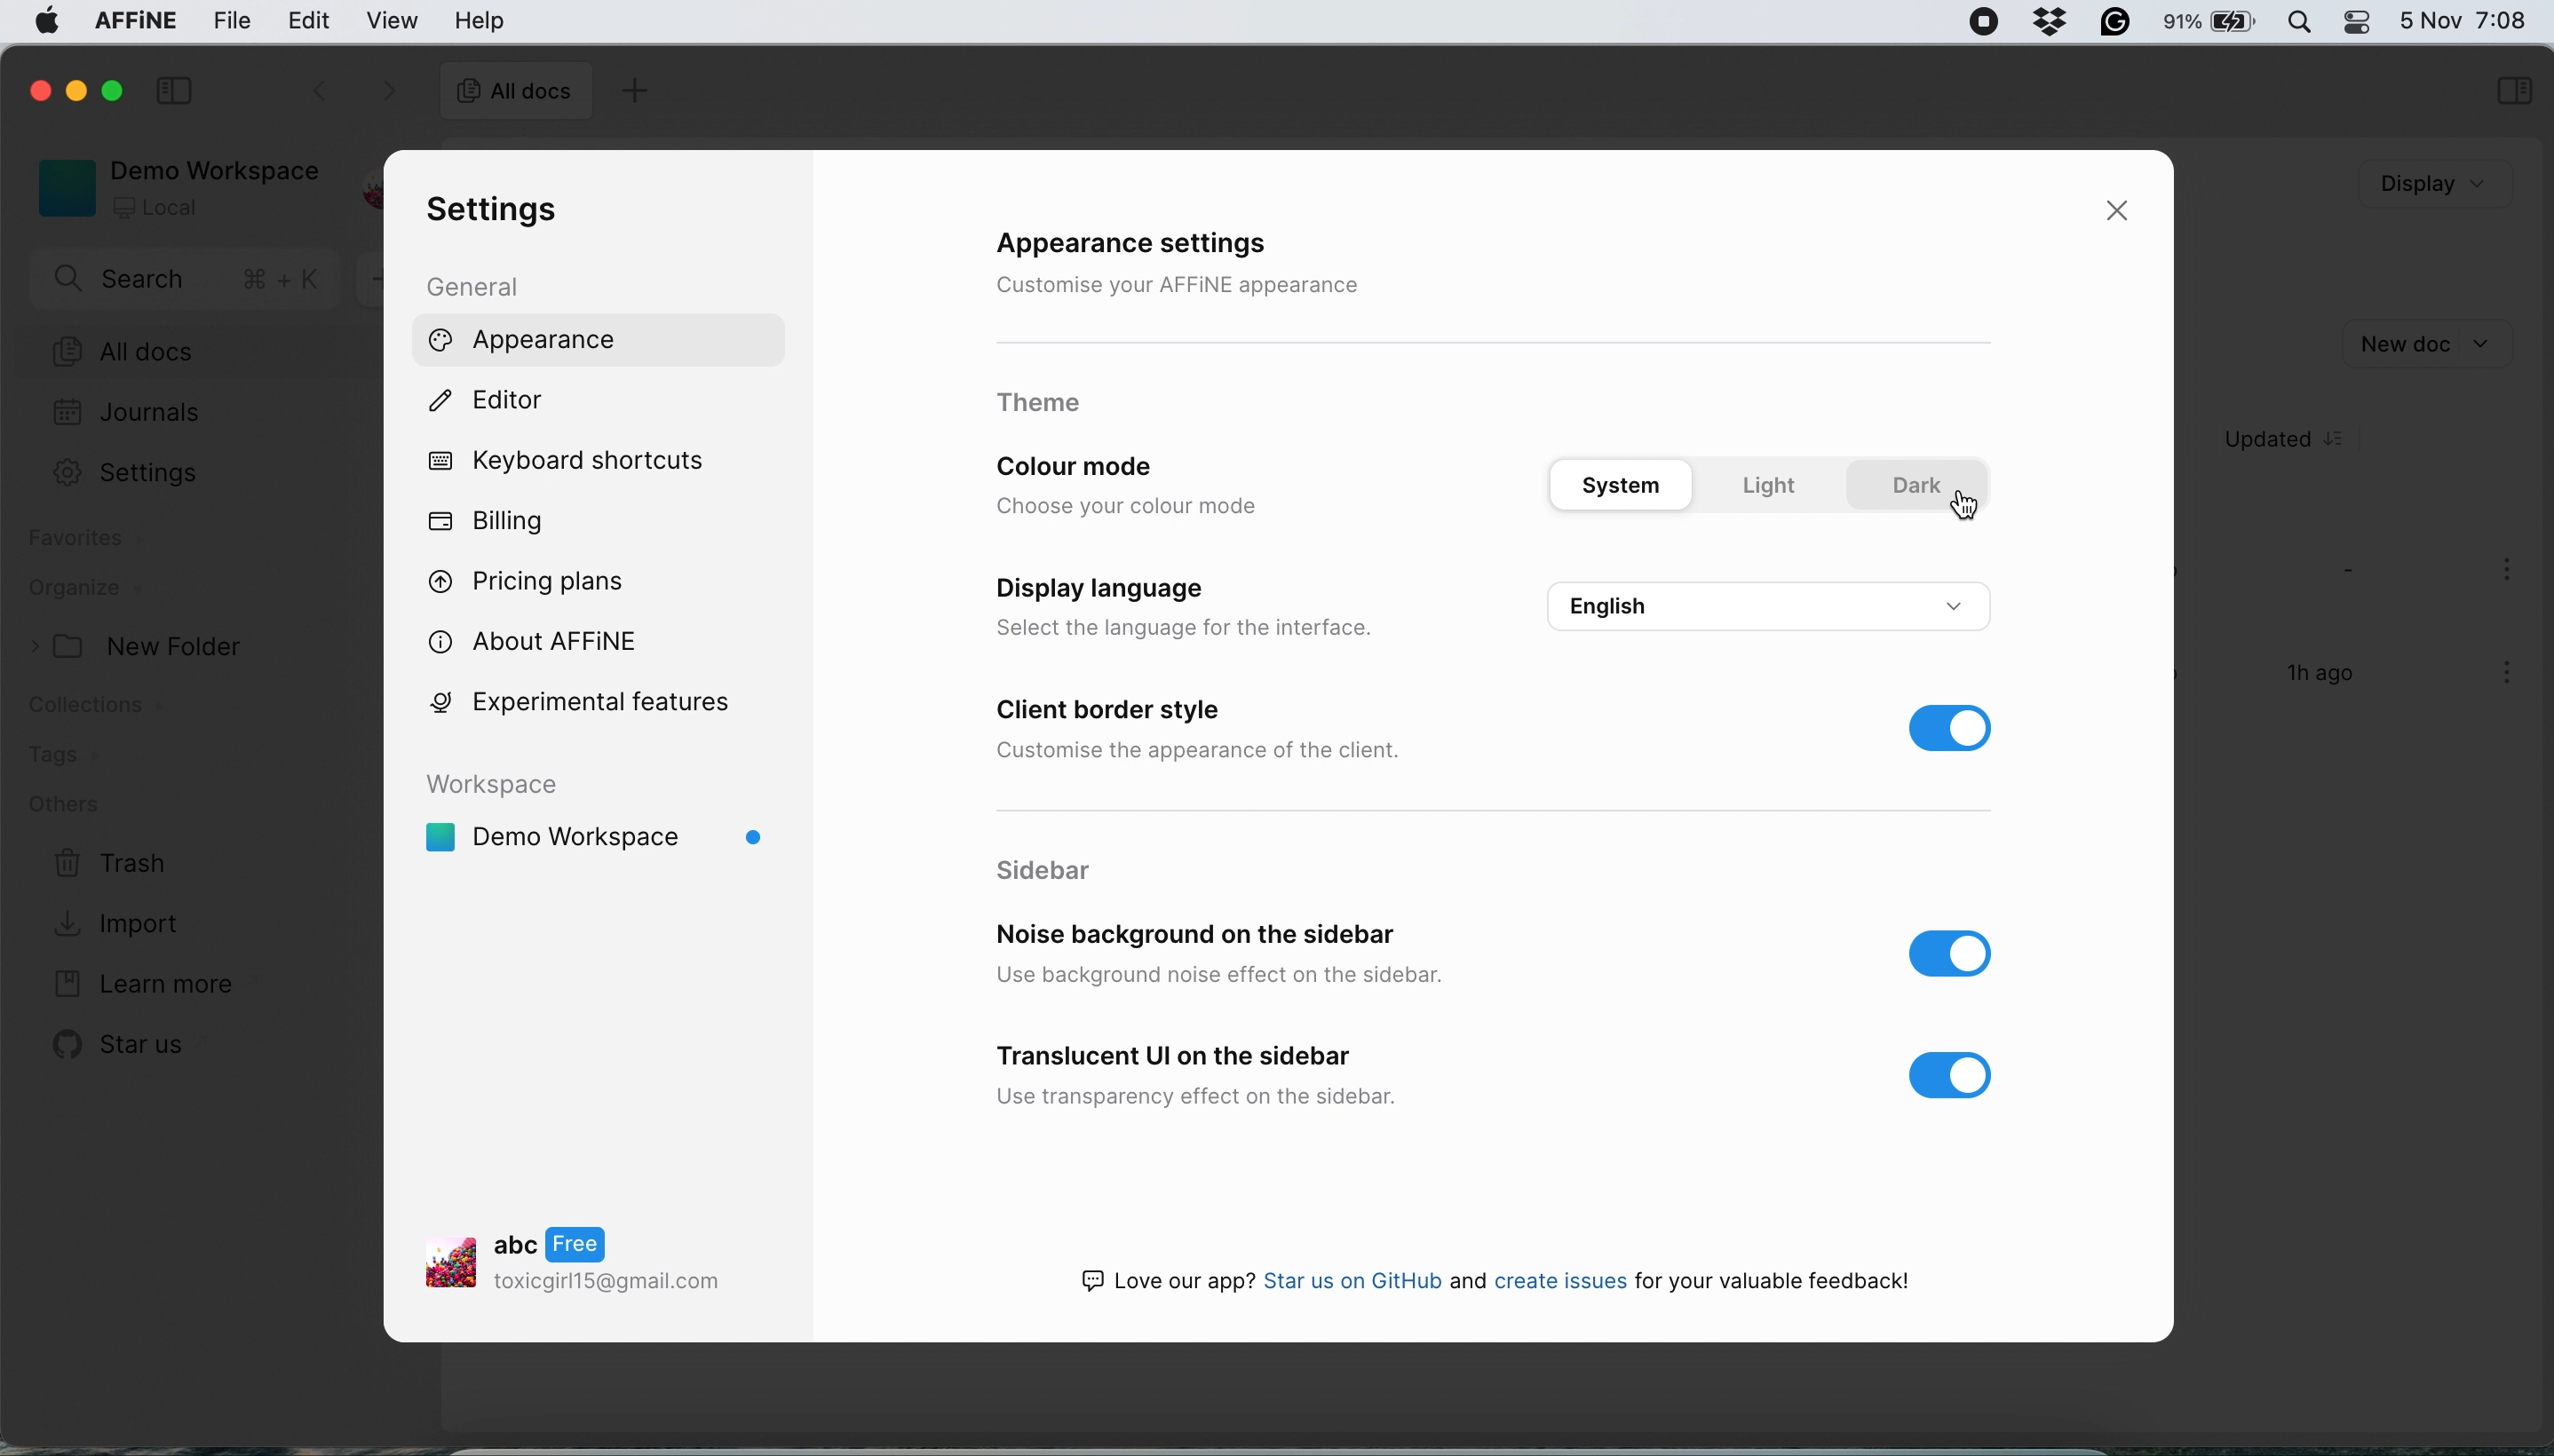 This screenshot has height=1456, width=2554. What do you see at coordinates (602, 1257) in the screenshot?
I see `profile details` at bounding box center [602, 1257].